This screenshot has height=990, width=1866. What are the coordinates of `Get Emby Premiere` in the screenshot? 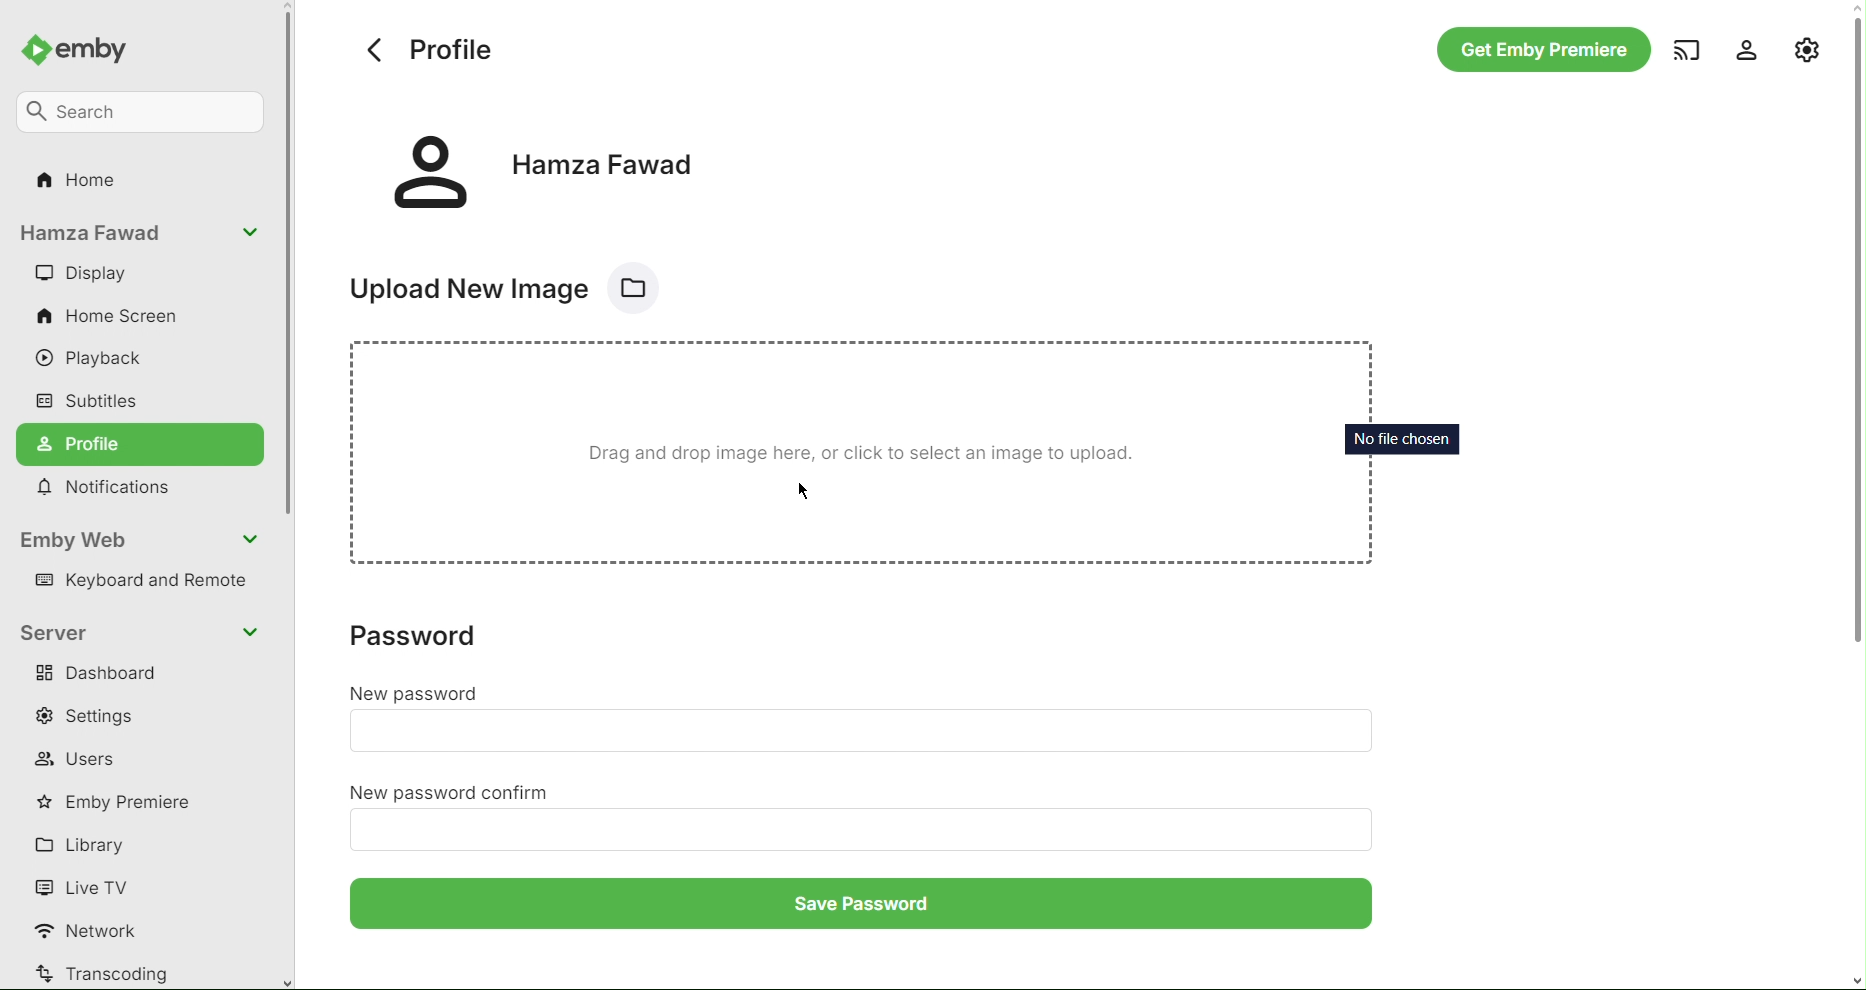 It's located at (1540, 51).